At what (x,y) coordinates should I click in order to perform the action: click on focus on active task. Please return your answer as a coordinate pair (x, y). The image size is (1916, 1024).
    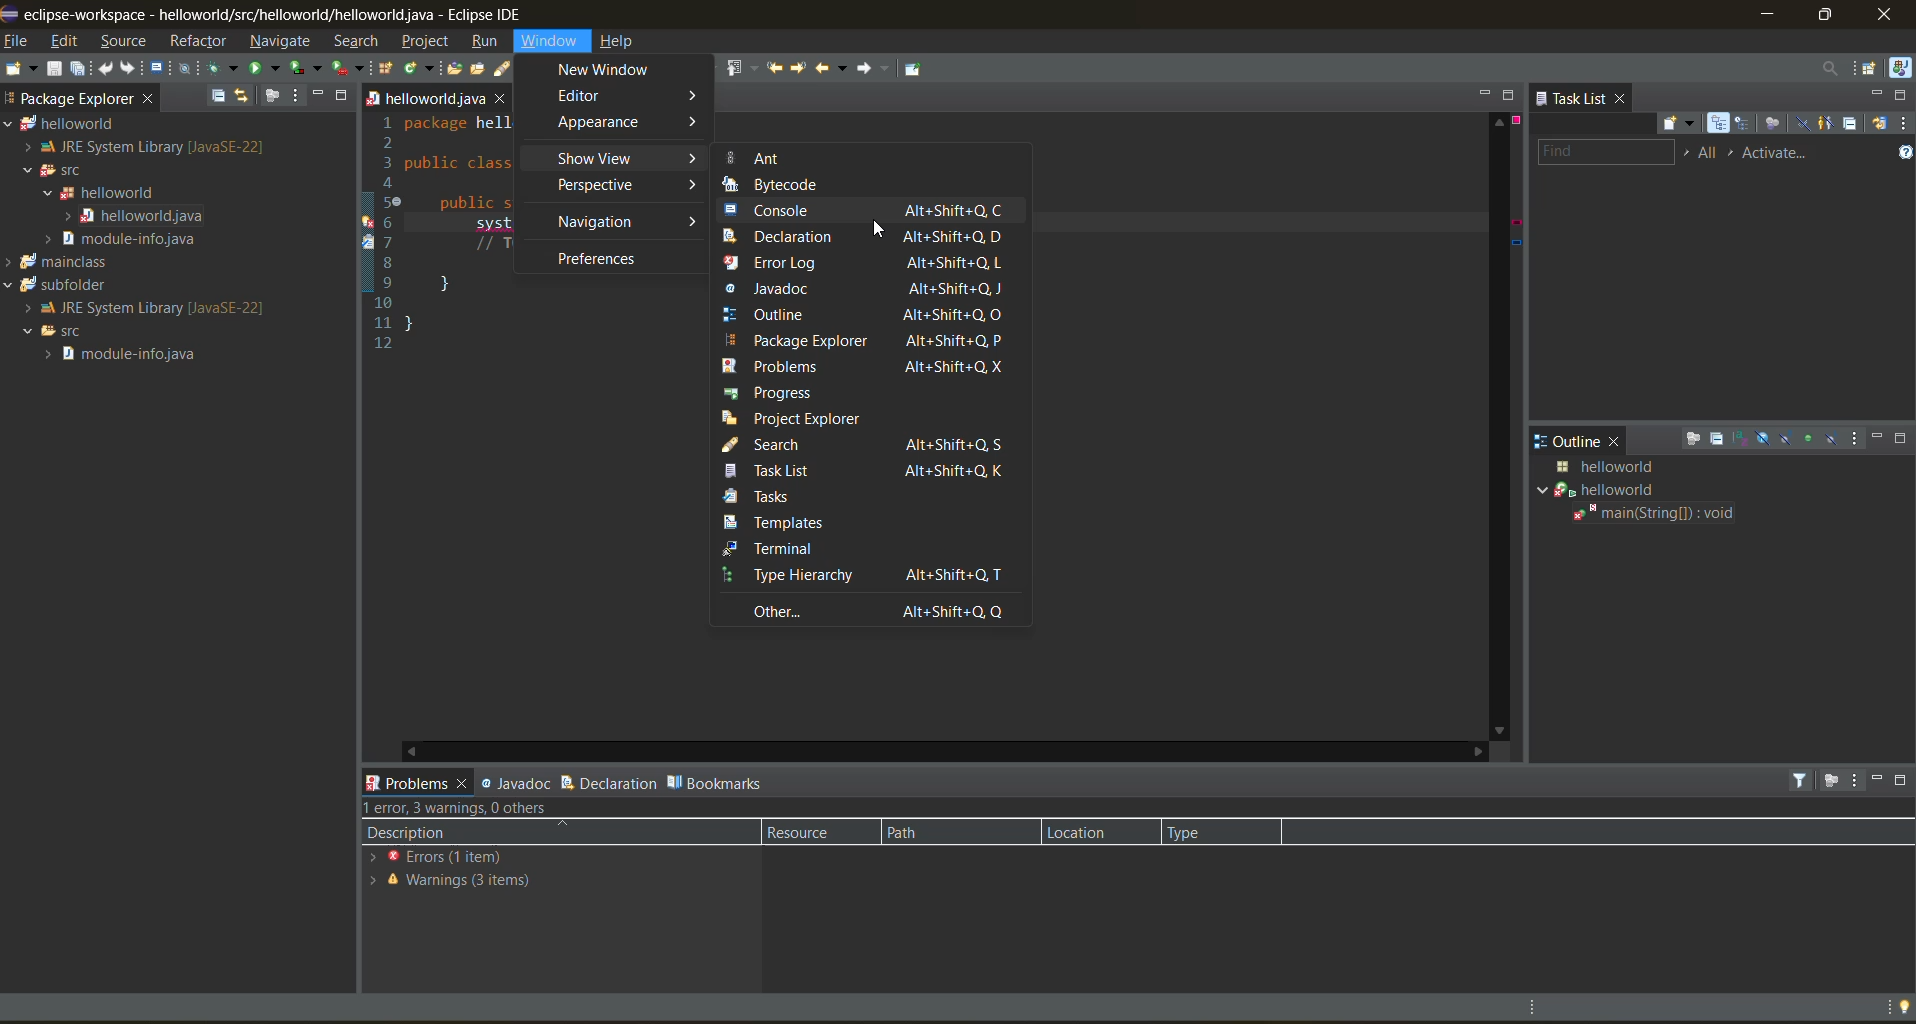
    Looking at the image, I should click on (1697, 439).